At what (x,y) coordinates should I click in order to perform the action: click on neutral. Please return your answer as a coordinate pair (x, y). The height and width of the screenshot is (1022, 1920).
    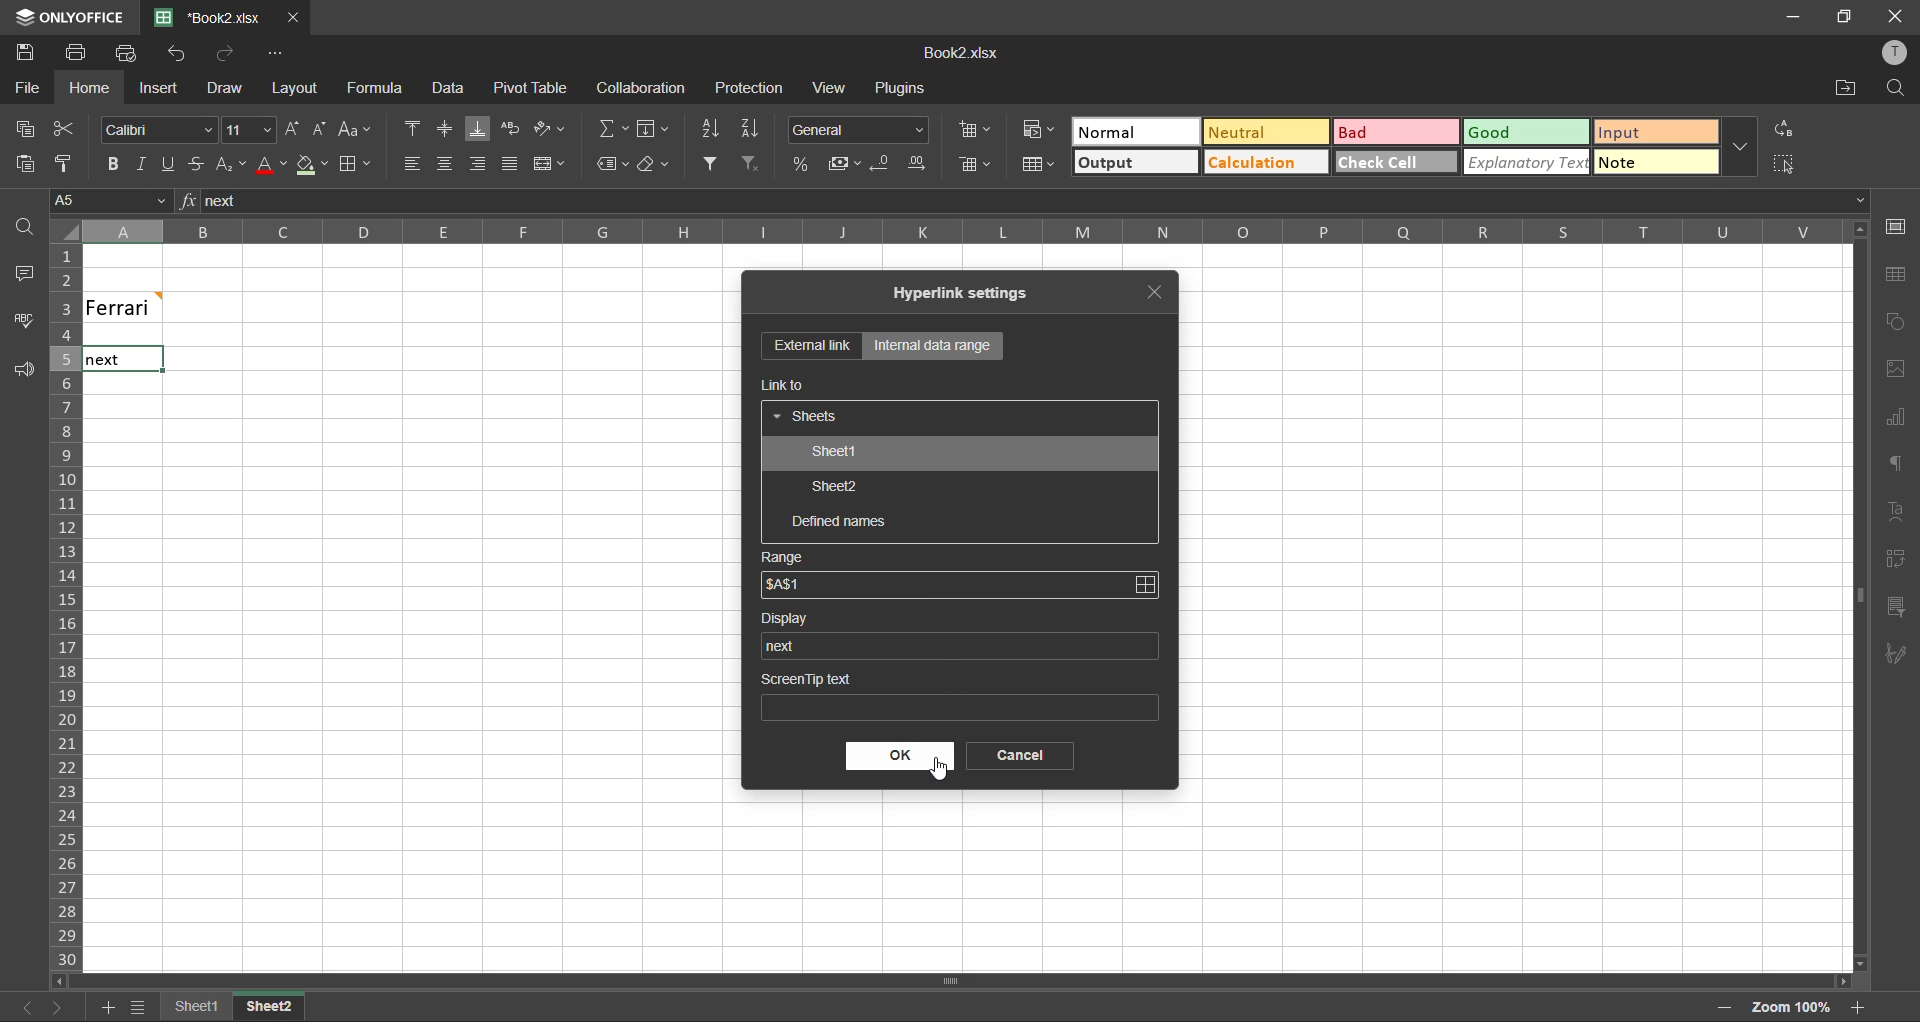
    Looking at the image, I should click on (1259, 130).